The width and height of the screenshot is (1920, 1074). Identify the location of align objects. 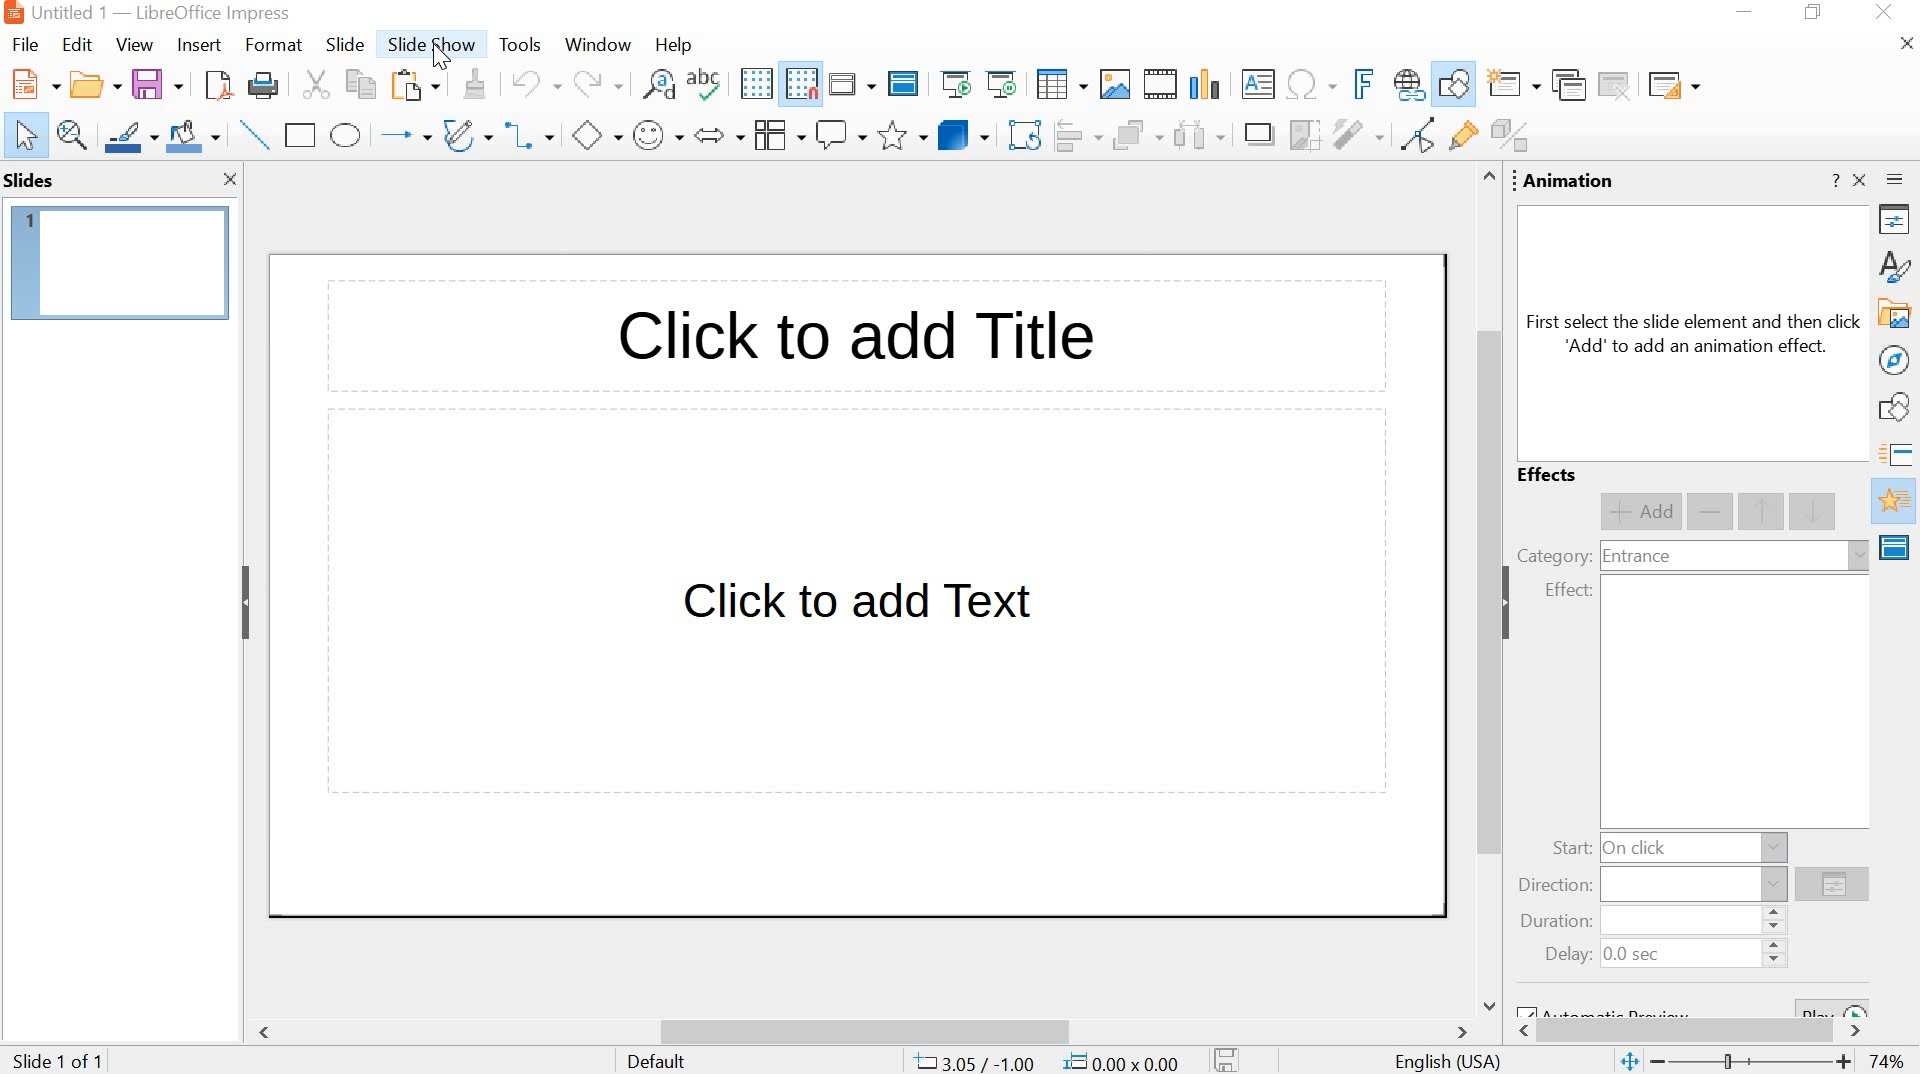
(1077, 137).